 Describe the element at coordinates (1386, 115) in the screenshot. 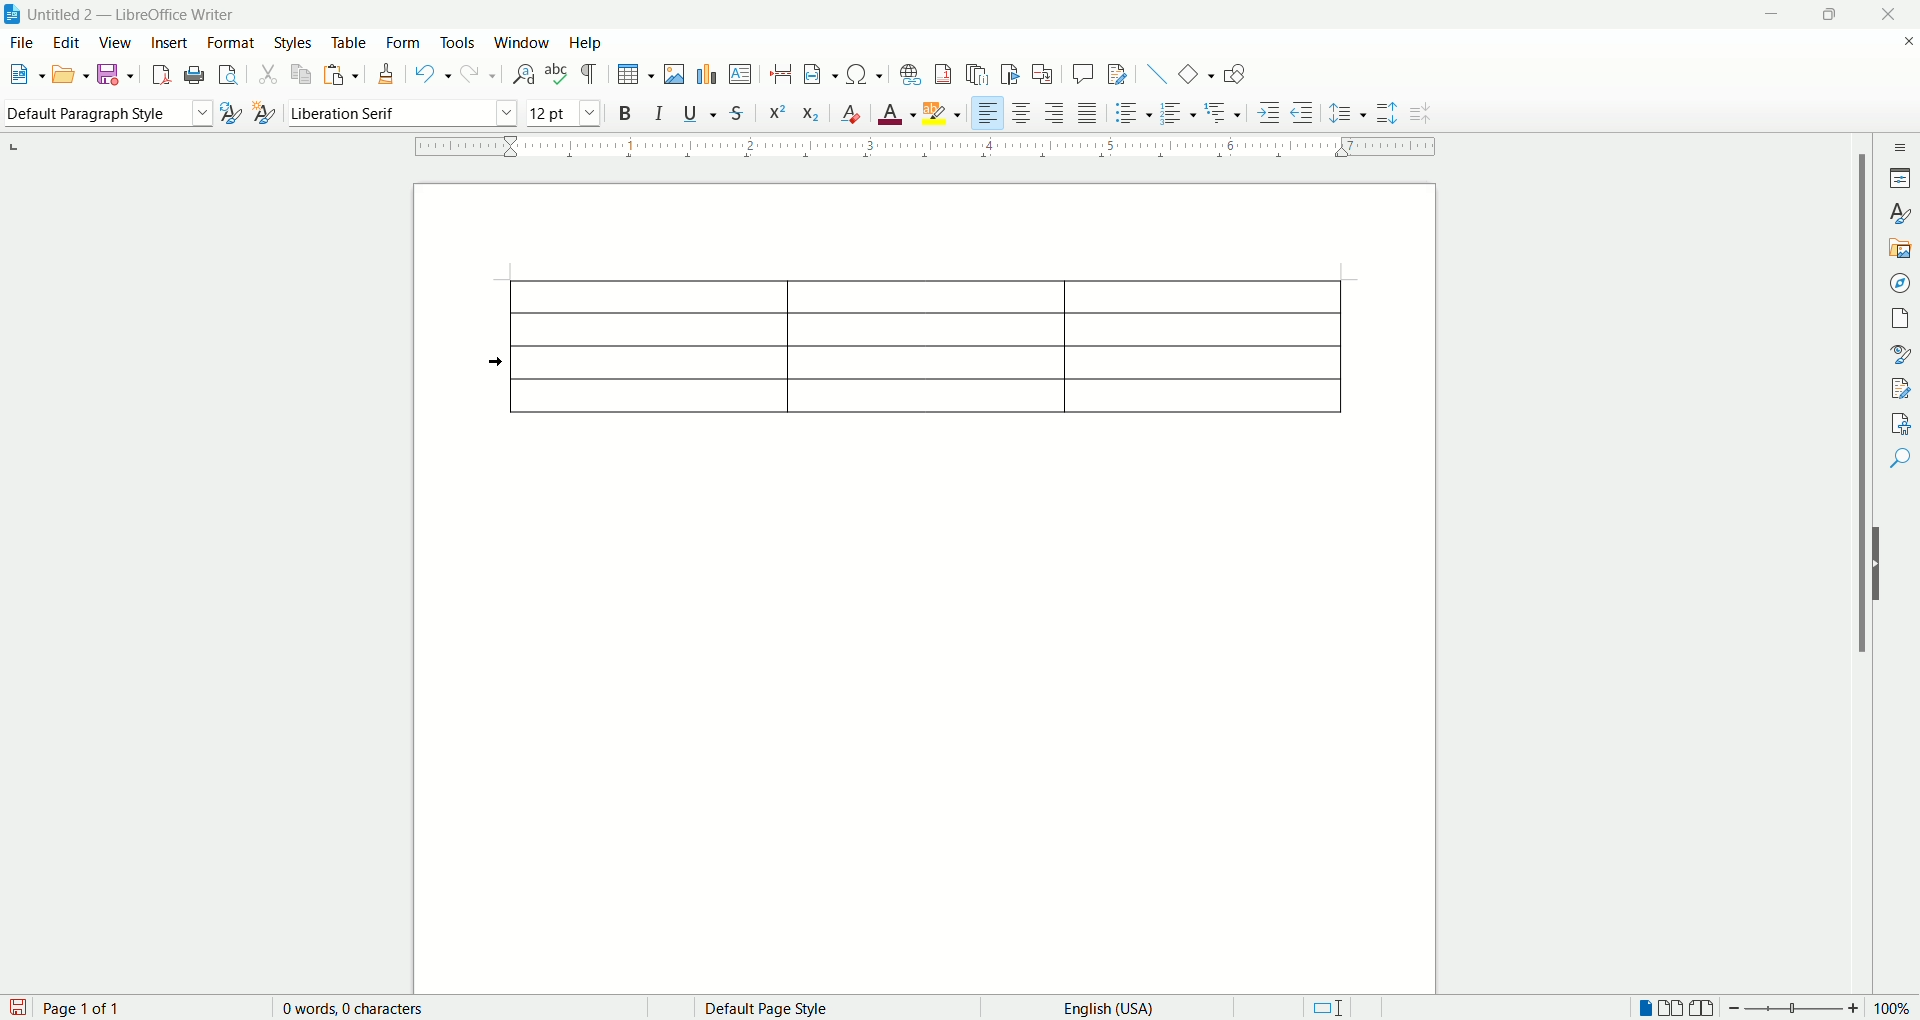

I see `increase line spacing` at that location.